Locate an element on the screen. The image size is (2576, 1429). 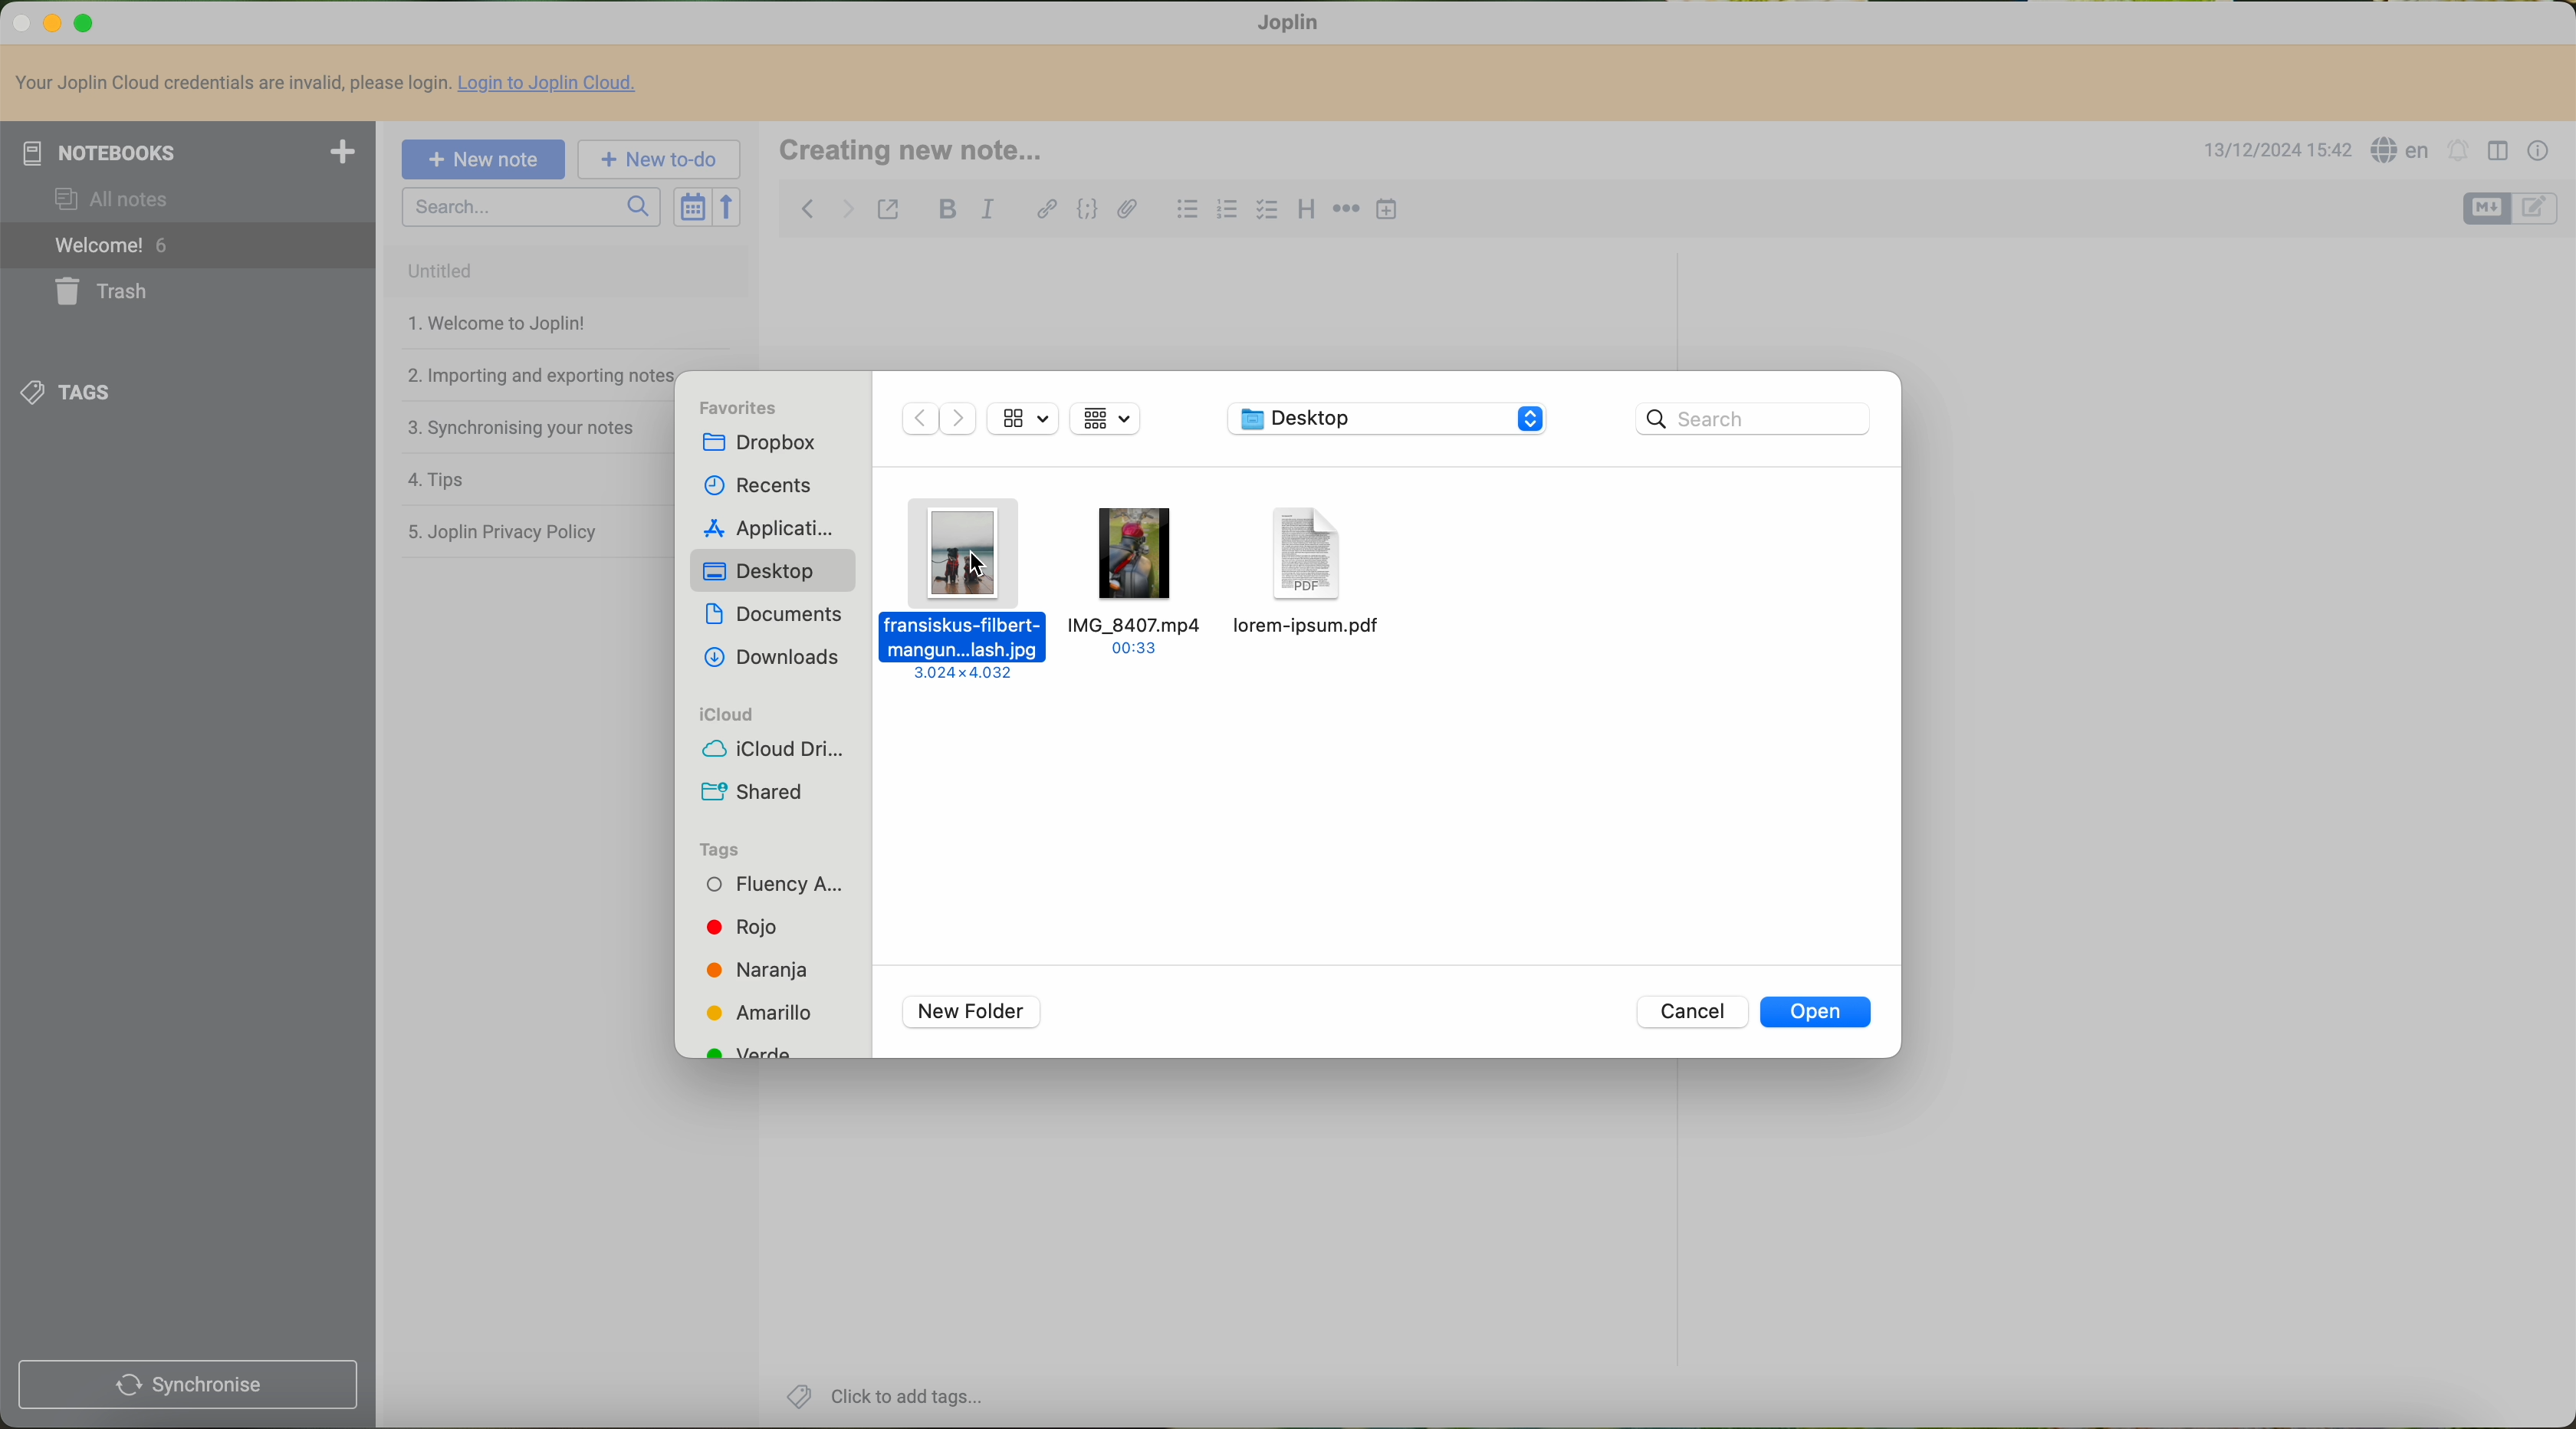
bold is located at coordinates (948, 210).